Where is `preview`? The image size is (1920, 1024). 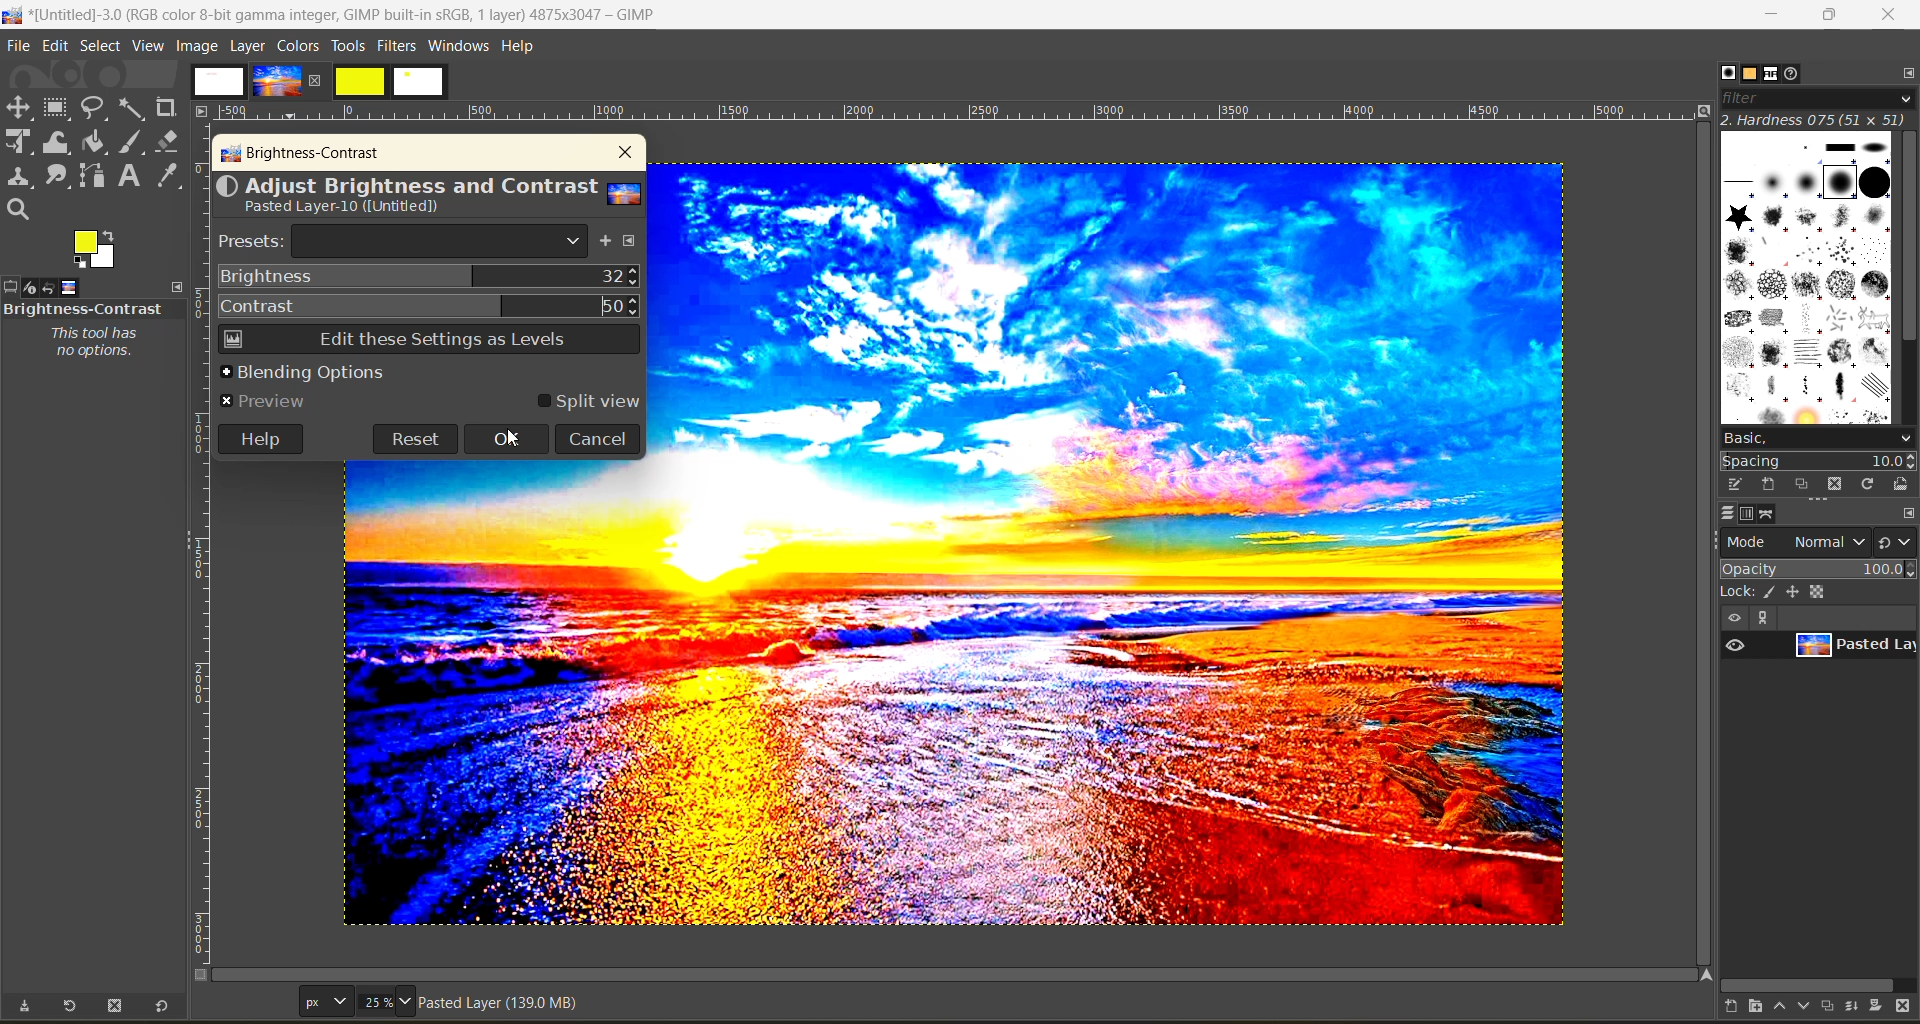
preview is located at coordinates (269, 400).